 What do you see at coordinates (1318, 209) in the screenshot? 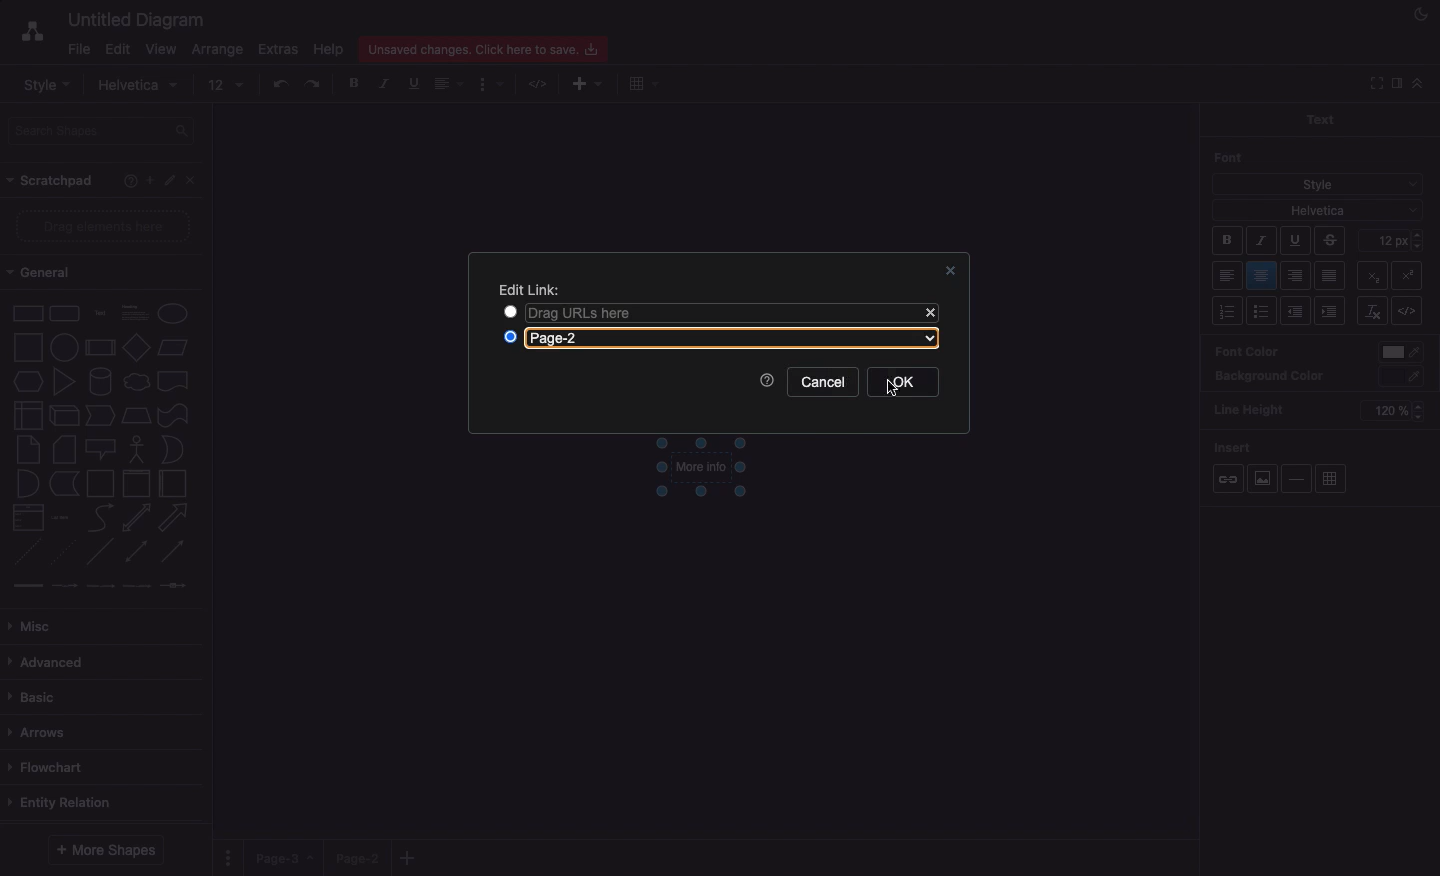
I see `Helvetica` at bounding box center [1318, 209].